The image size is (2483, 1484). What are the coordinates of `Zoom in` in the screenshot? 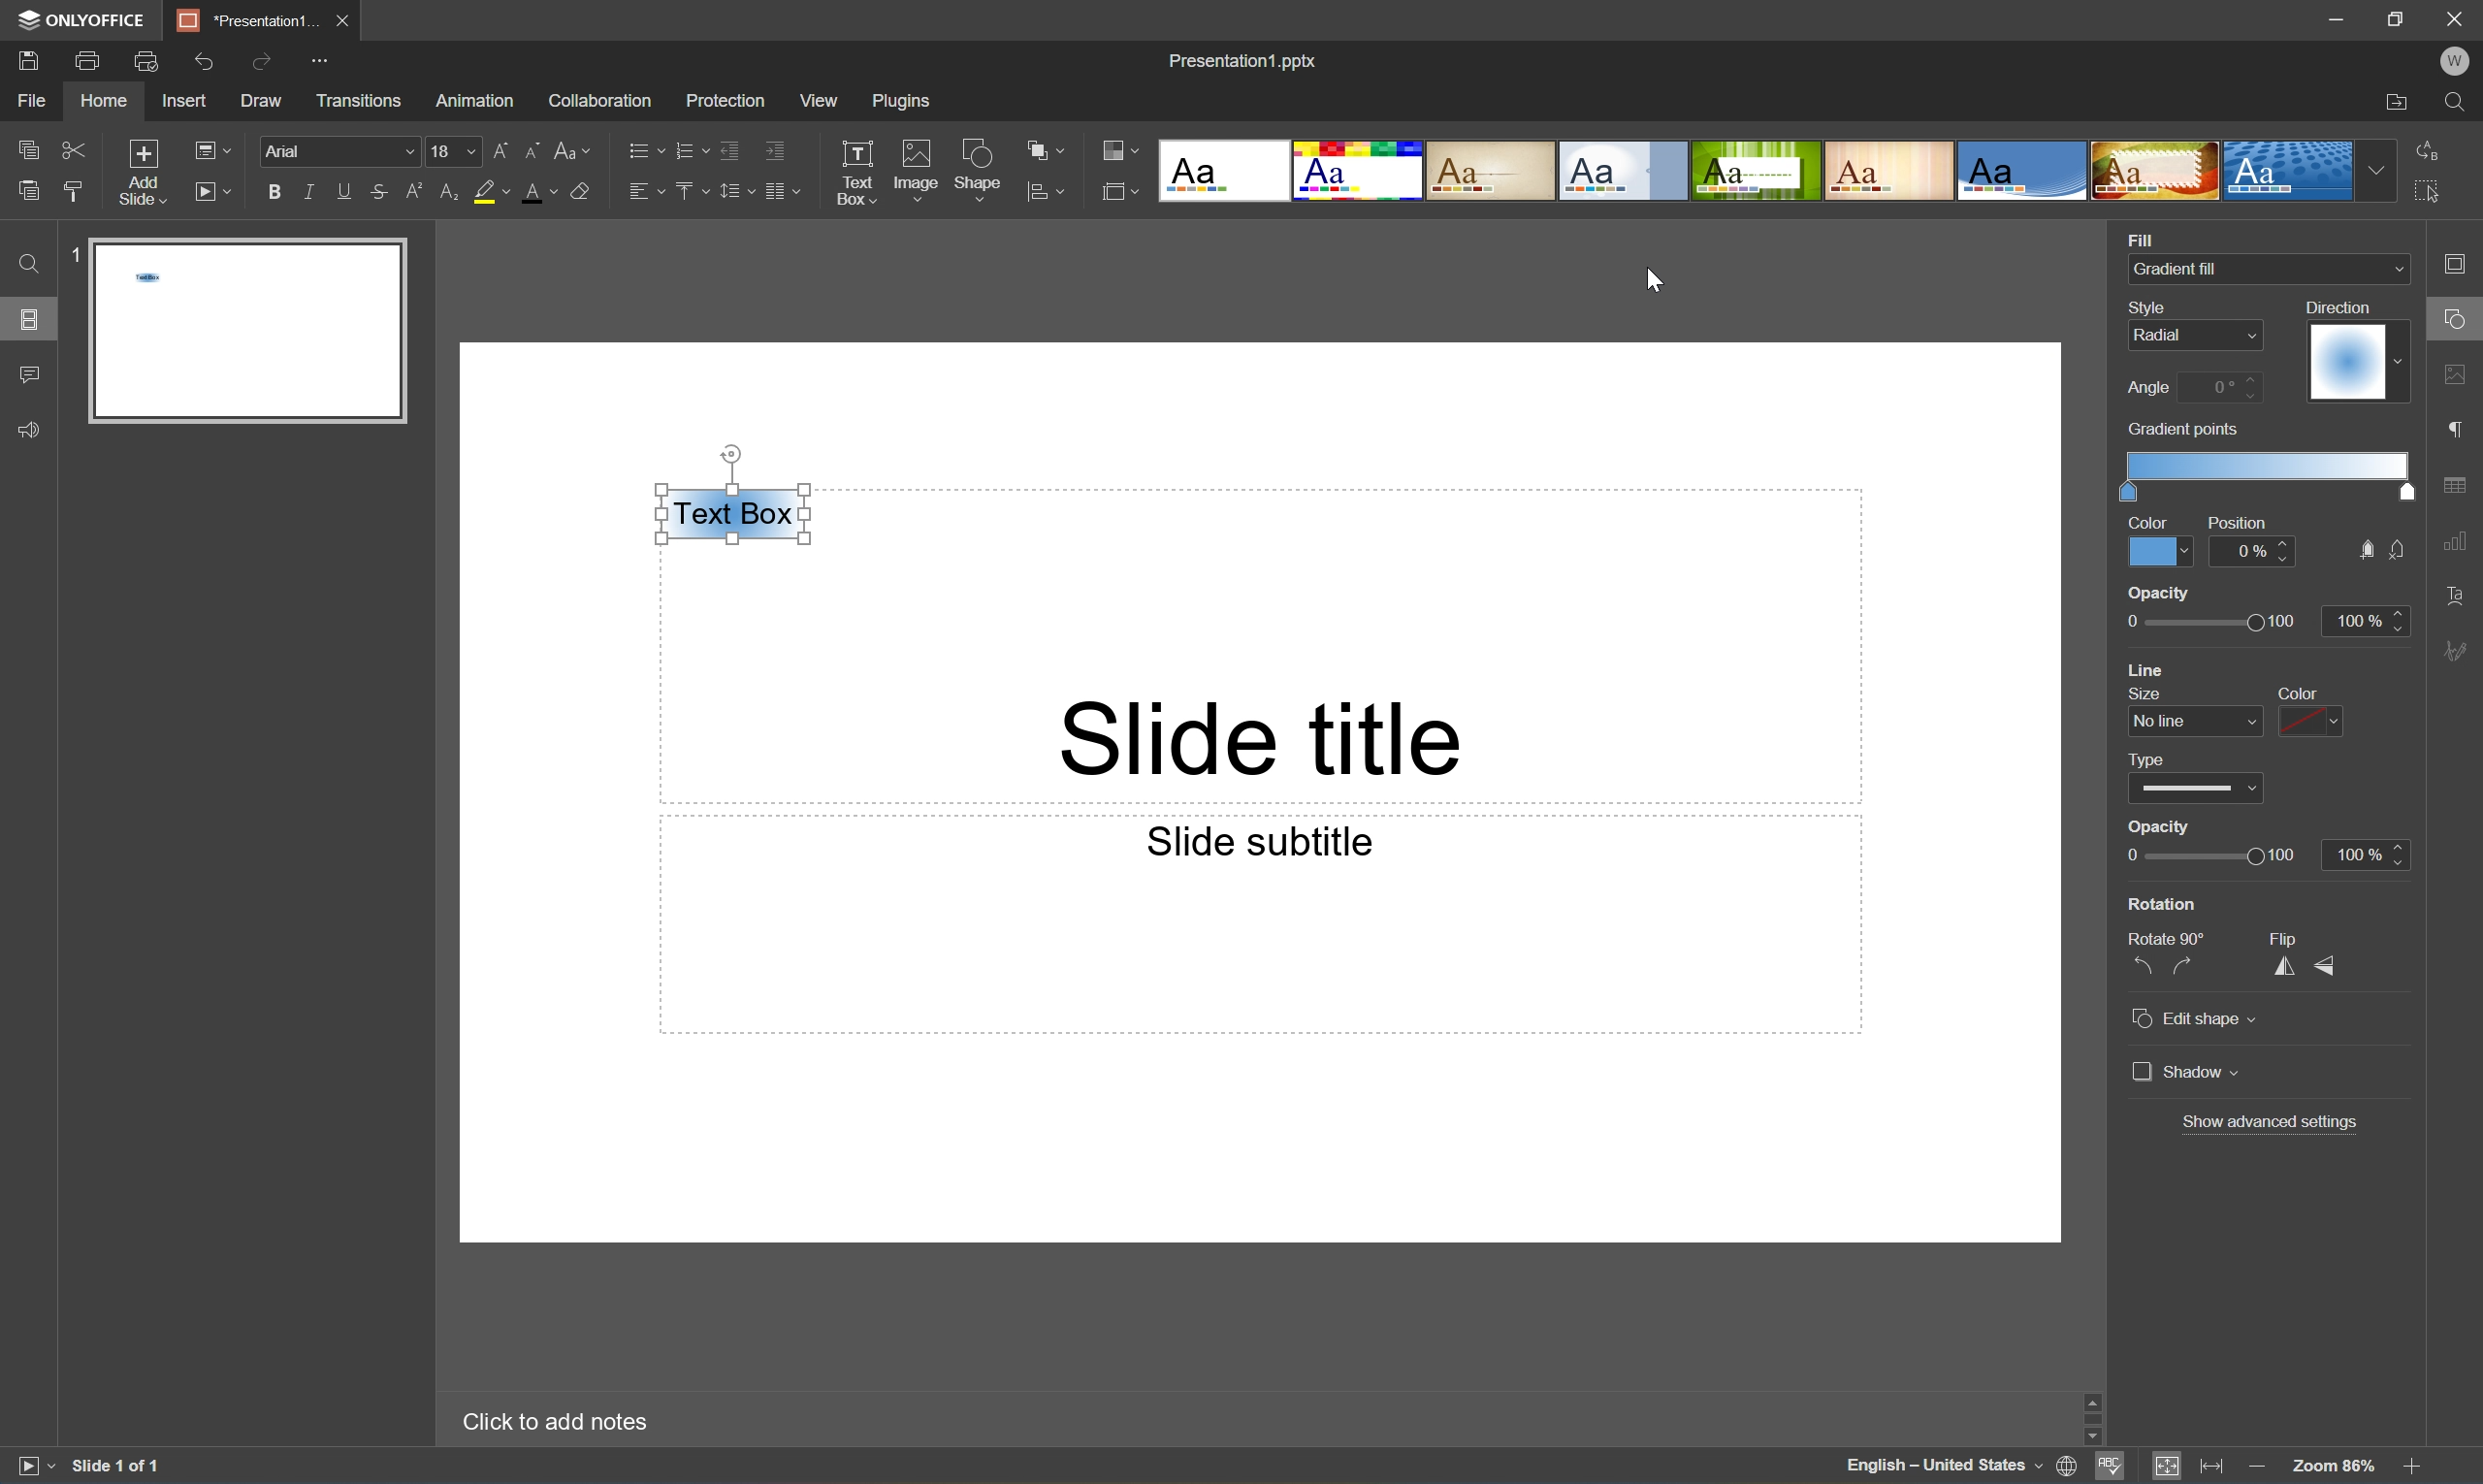 It's located at (2418, 1468).